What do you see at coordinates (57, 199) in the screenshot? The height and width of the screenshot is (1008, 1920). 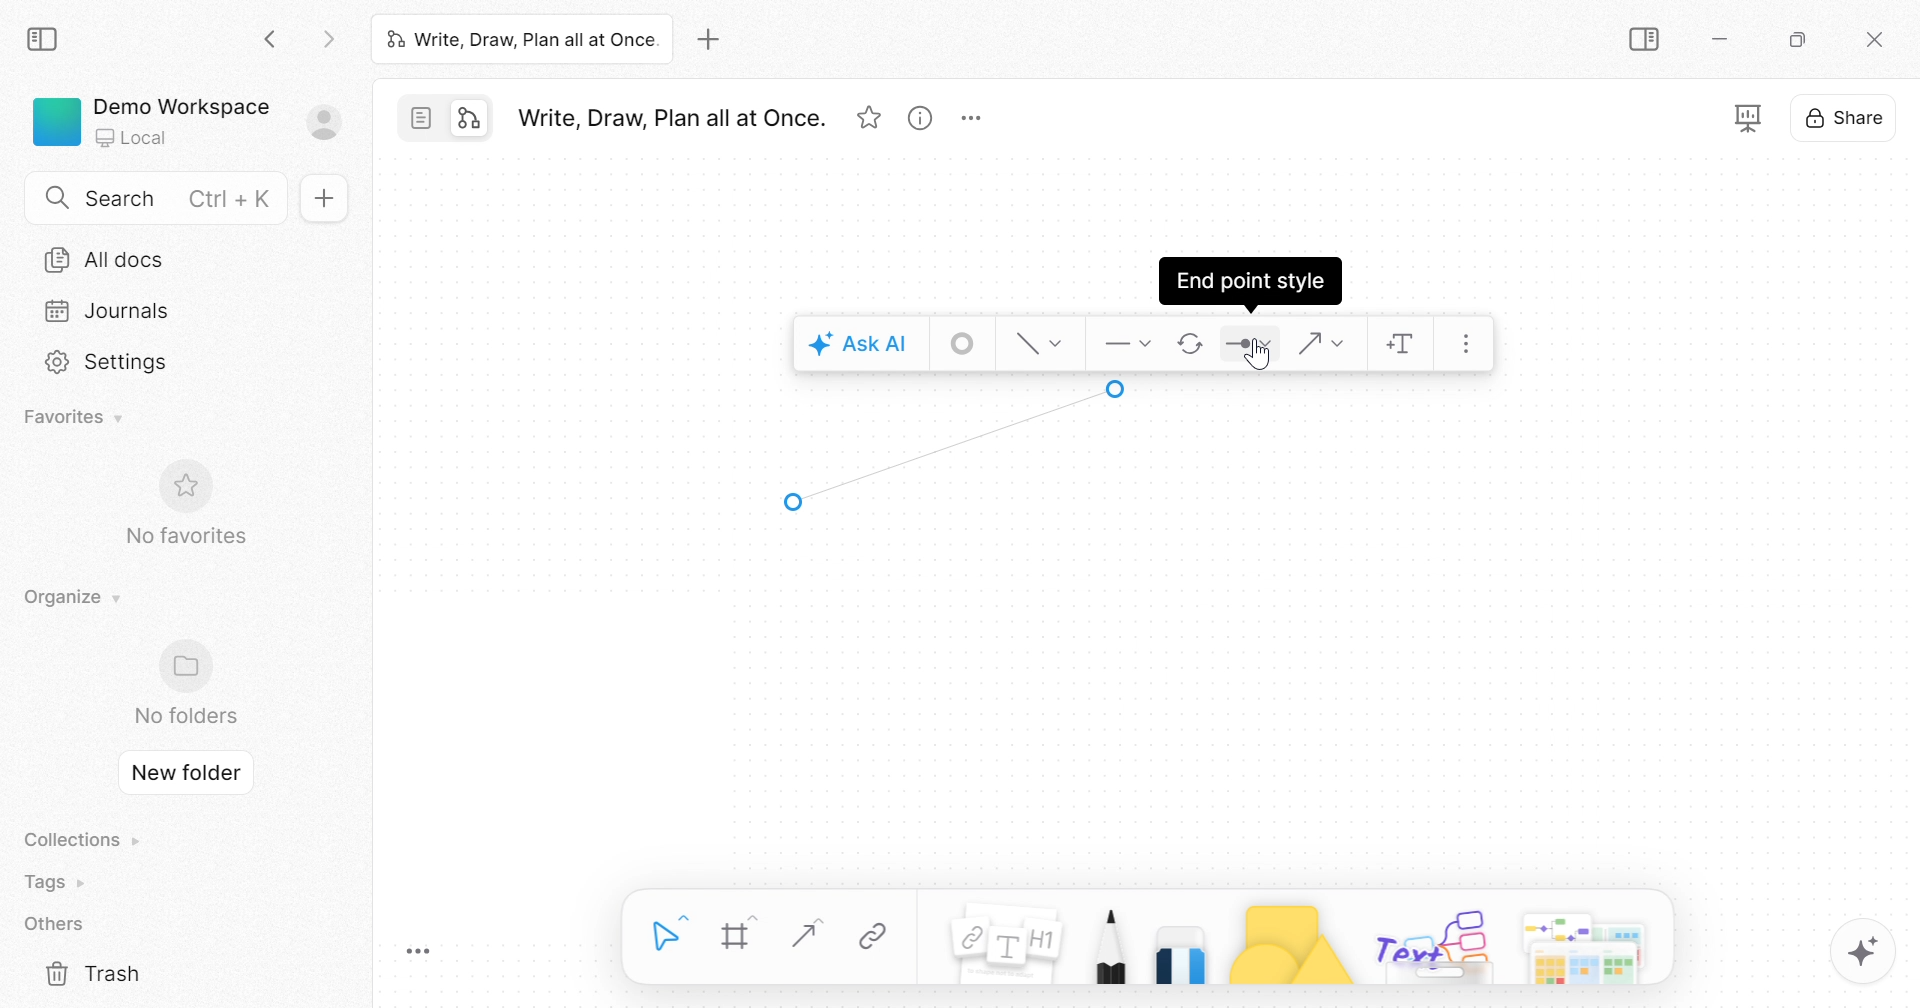 I see `Search icon` at bounding box center [57, 199].